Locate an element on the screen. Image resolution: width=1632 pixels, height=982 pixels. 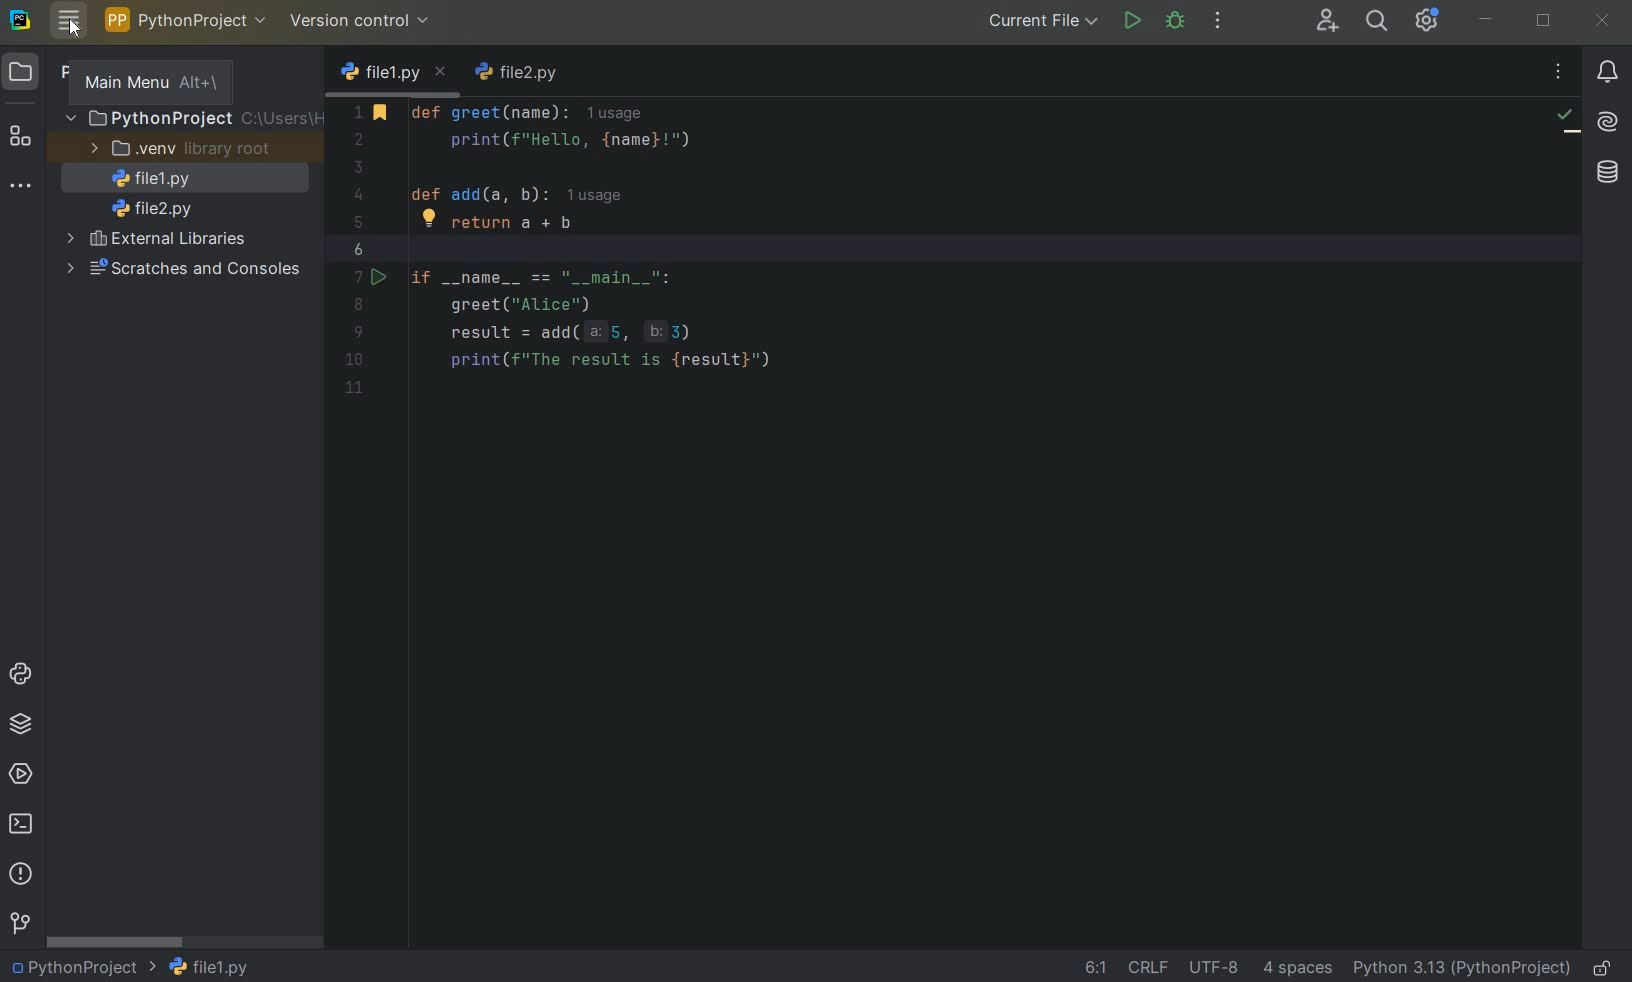
current interpreter is located at coordinates (1461, 968).